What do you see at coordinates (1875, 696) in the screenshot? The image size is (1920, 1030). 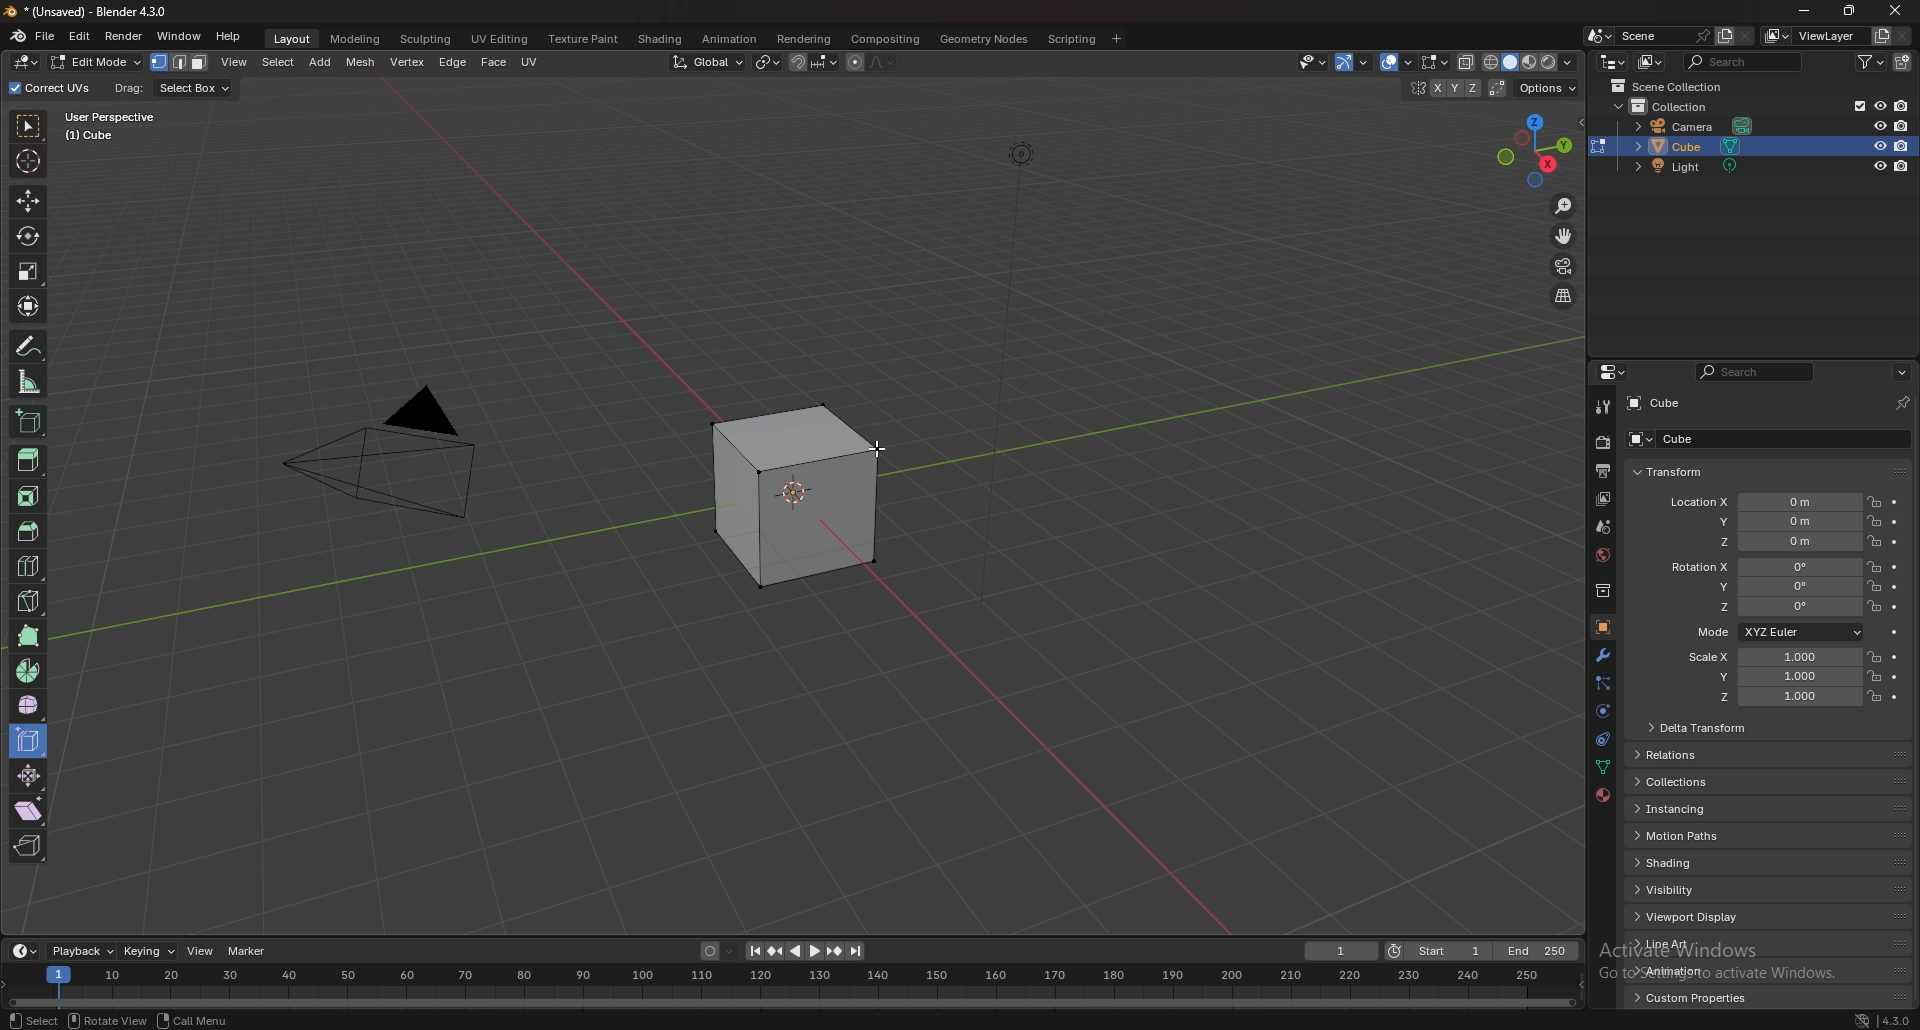 I see `lock` at bounding box center [1875, 696].